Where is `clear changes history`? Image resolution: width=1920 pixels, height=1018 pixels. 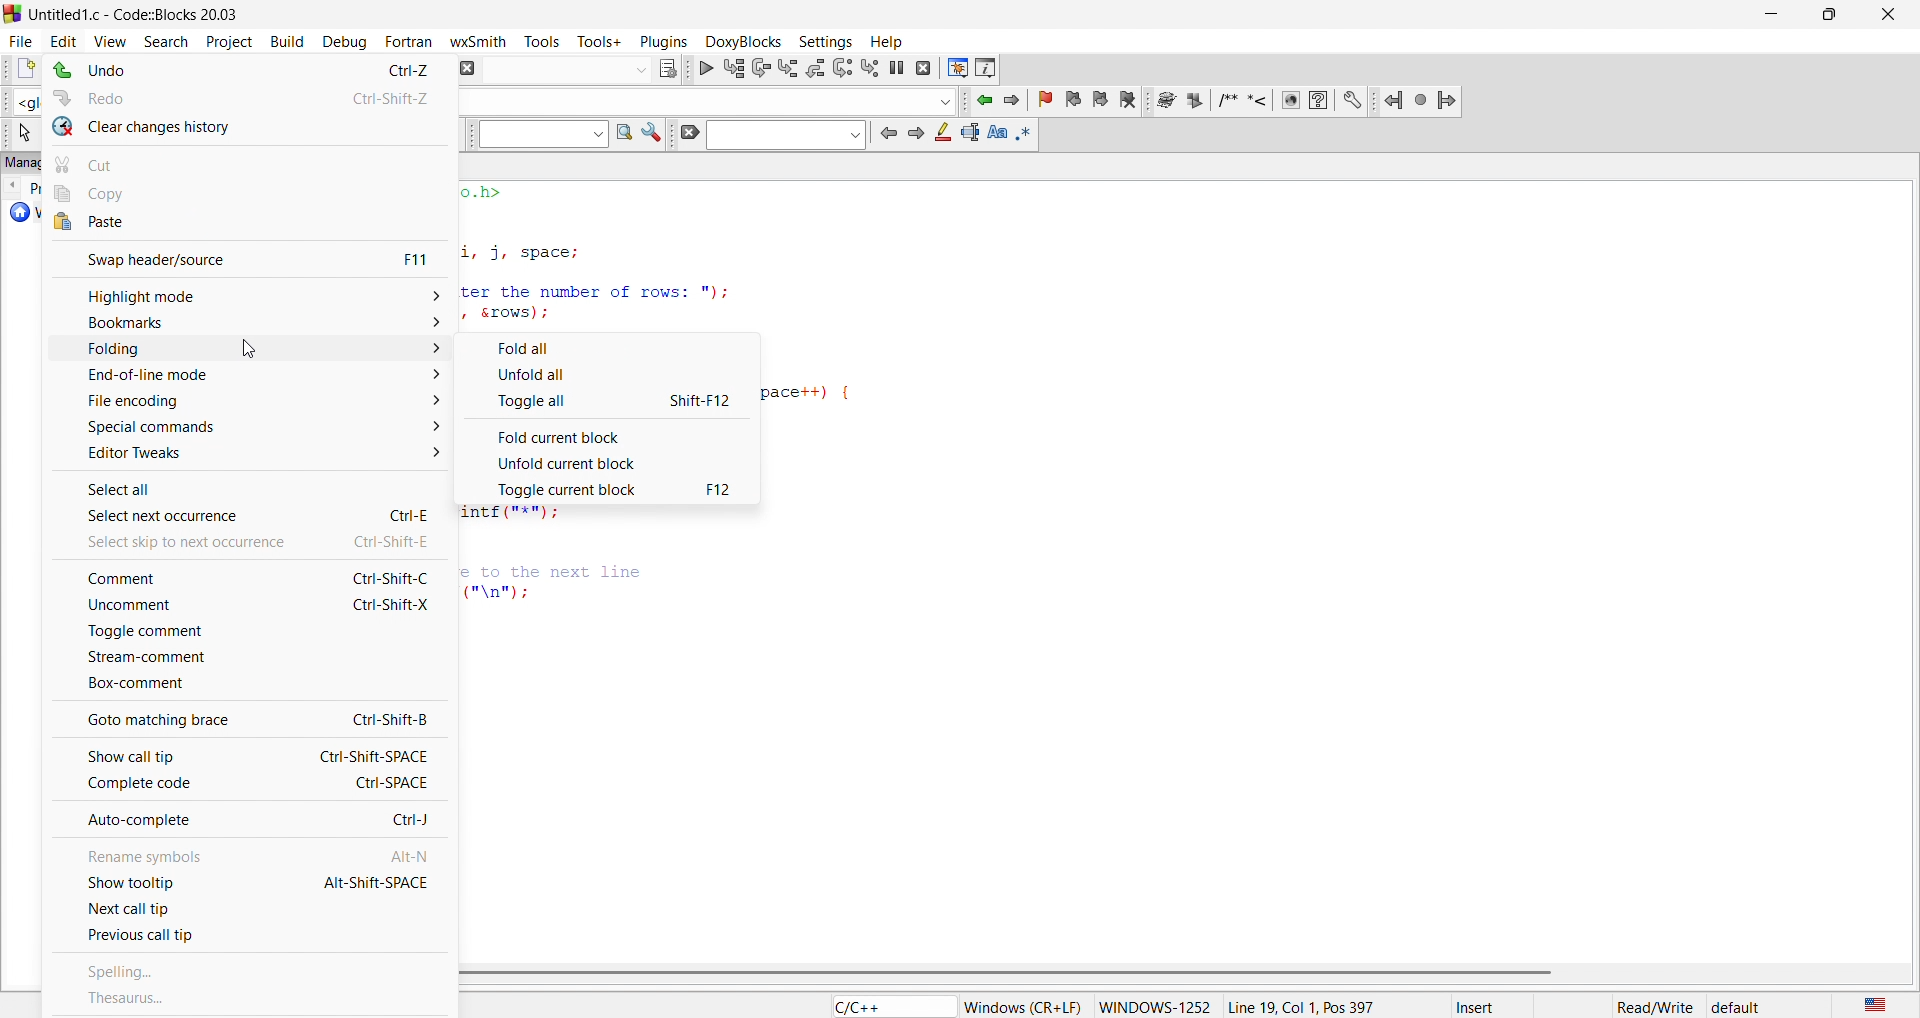 clear changes history is located at coordinates (250, 127).